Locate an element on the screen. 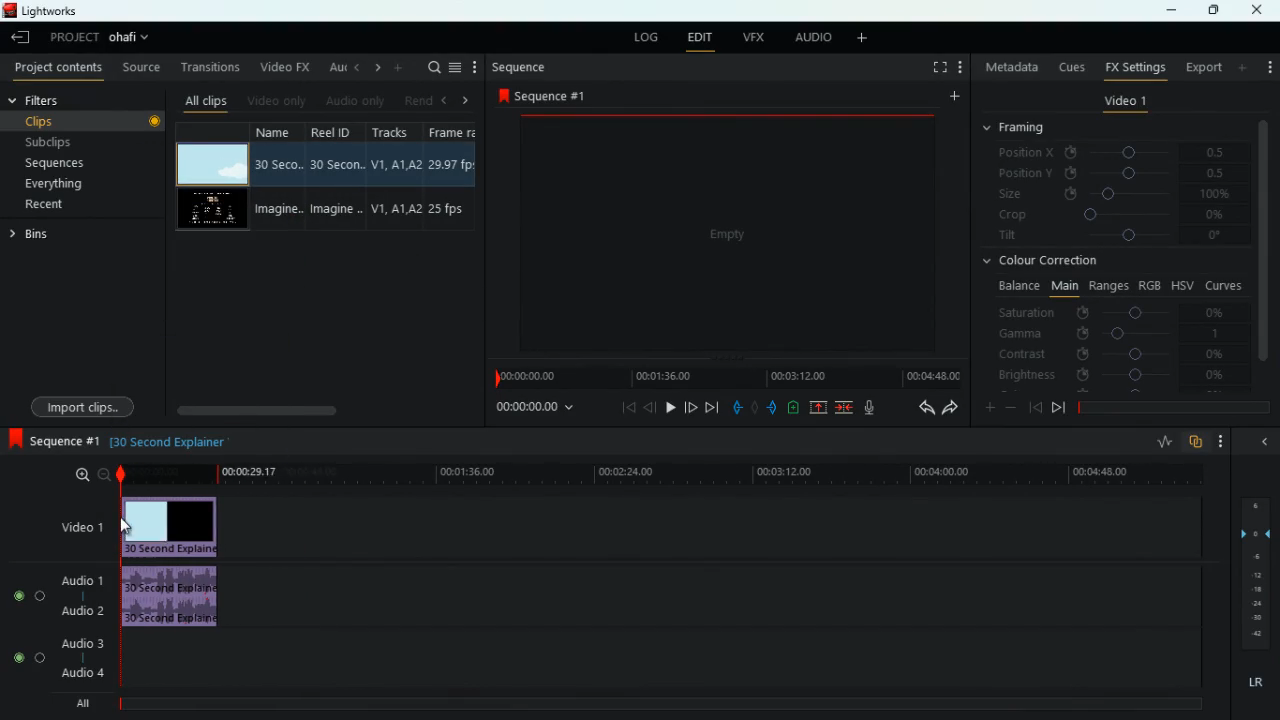 This screenshot has width=1280, height=720. sequences is located at coordinates (58, 165).